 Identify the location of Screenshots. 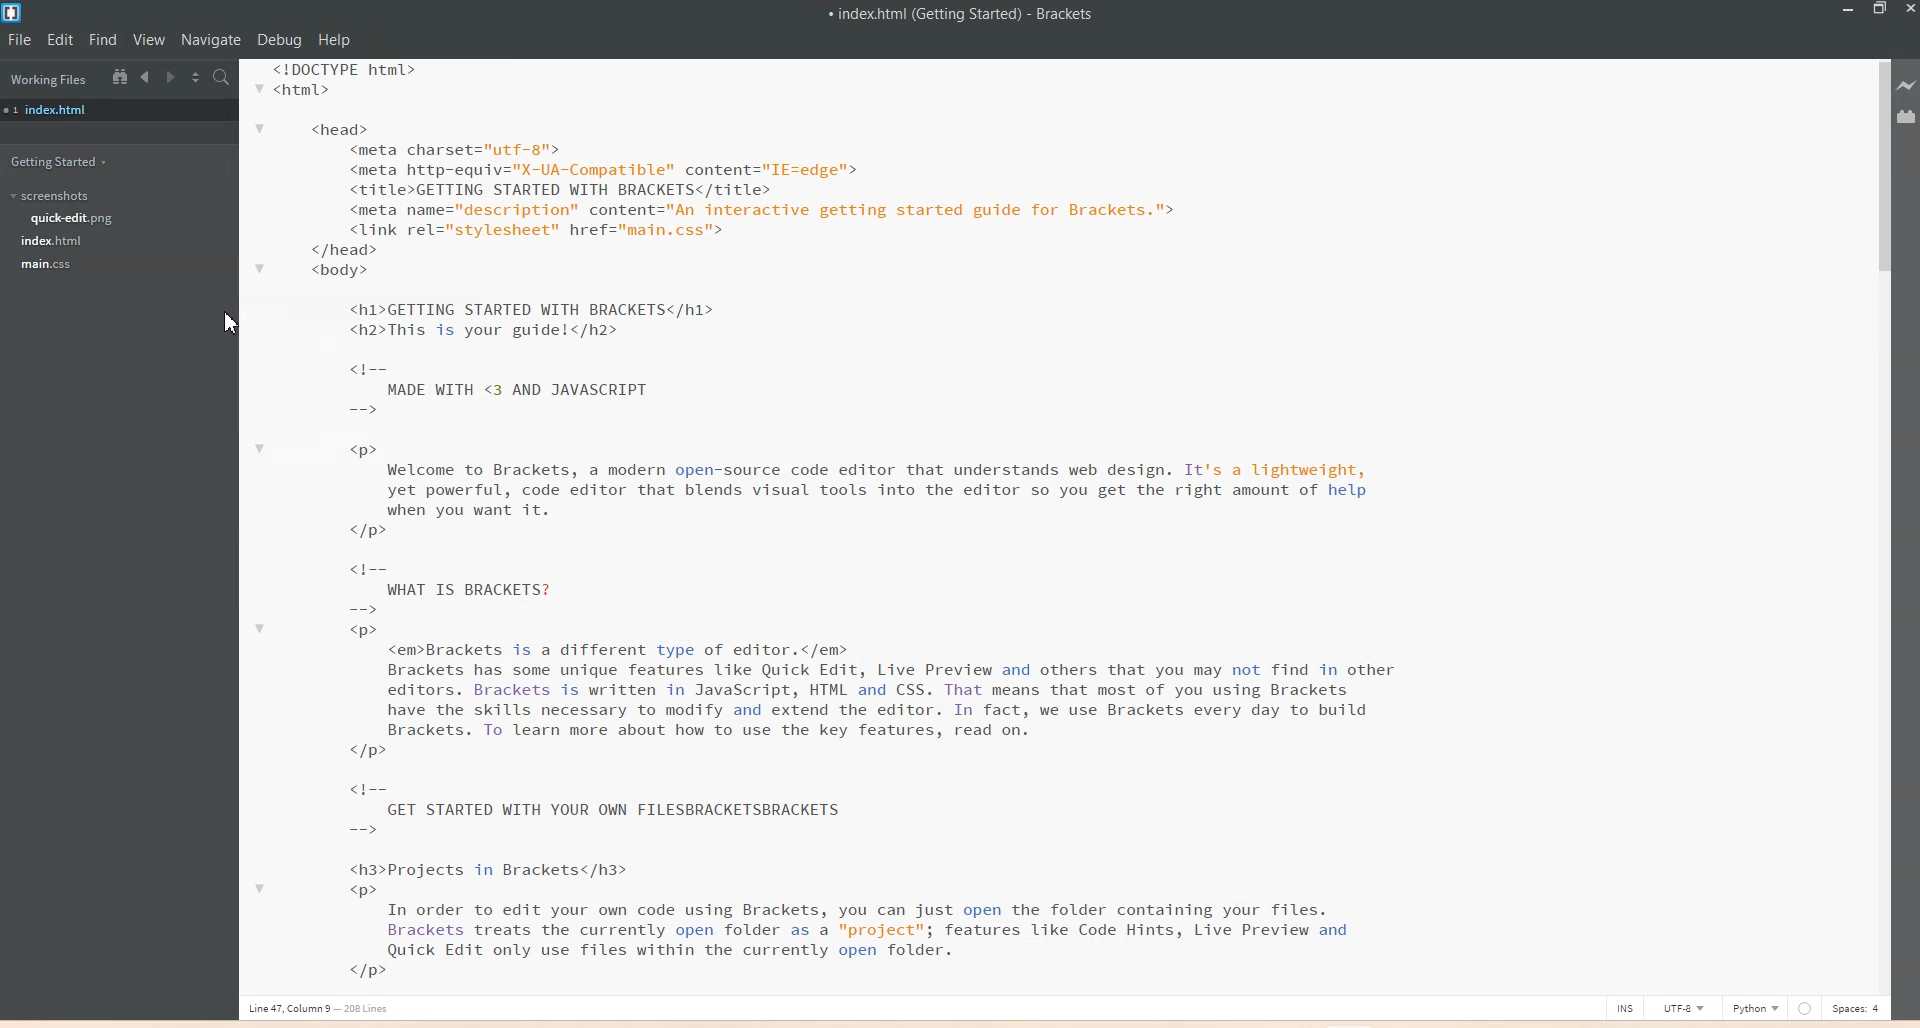
(51, 196).